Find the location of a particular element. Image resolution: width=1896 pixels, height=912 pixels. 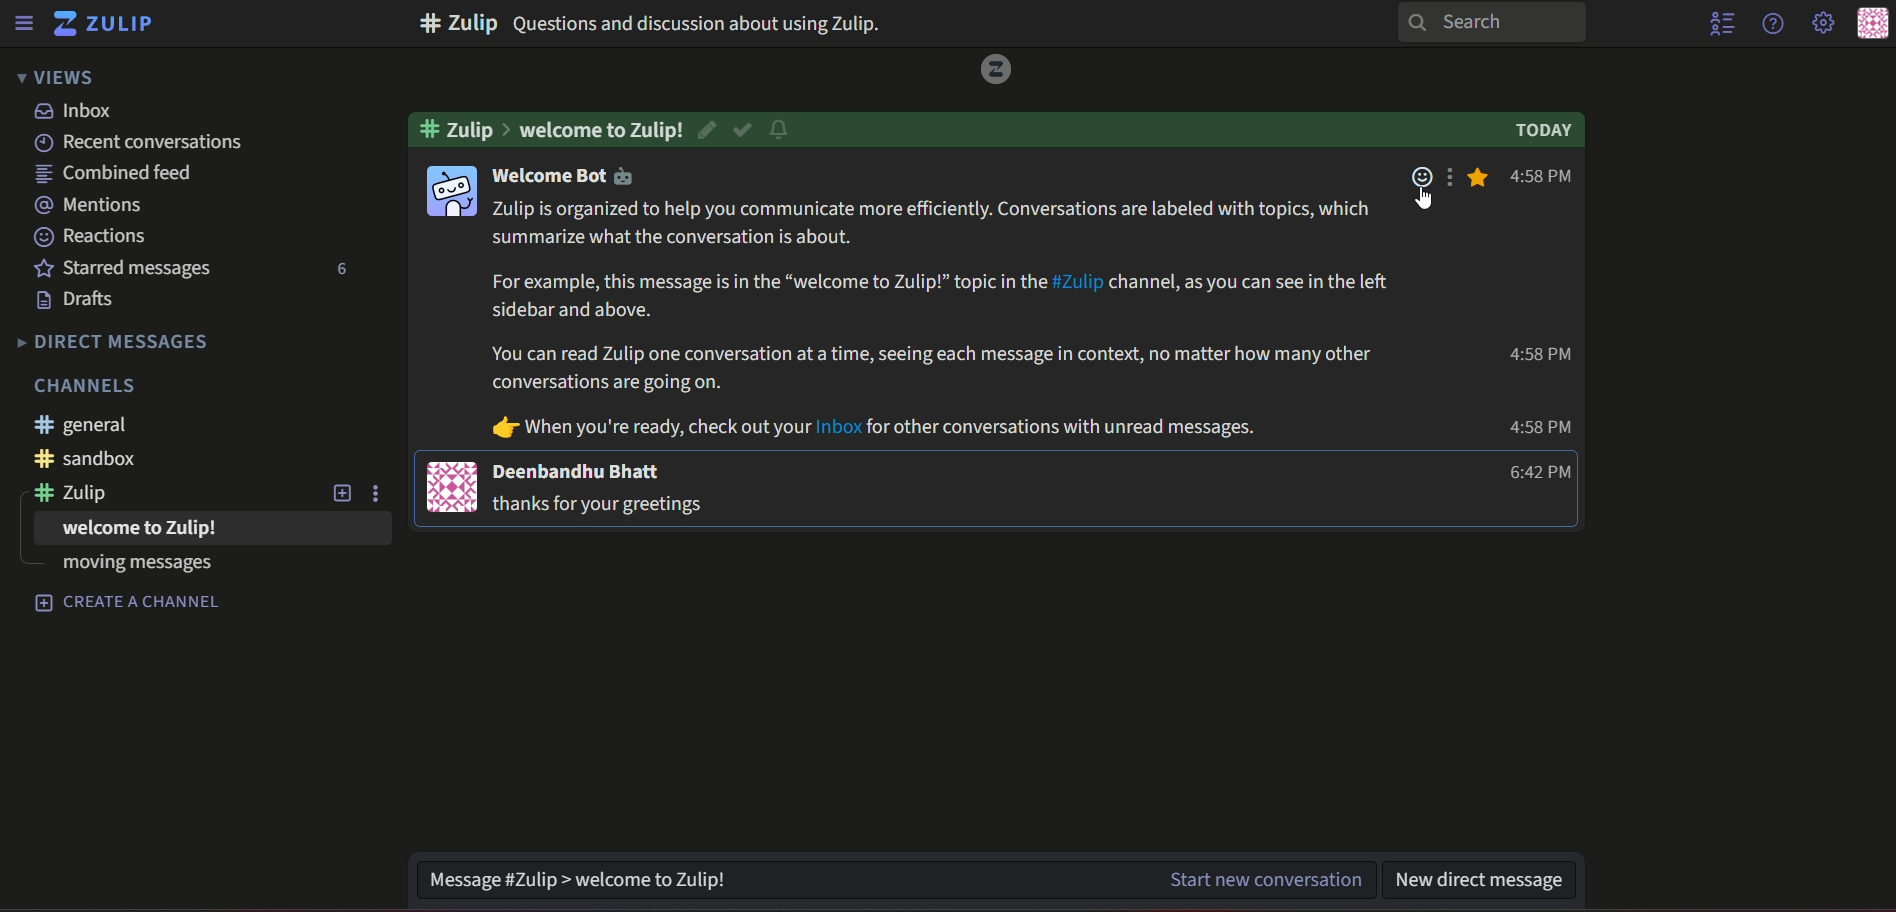

Channels is located at coordinates (87, 386).